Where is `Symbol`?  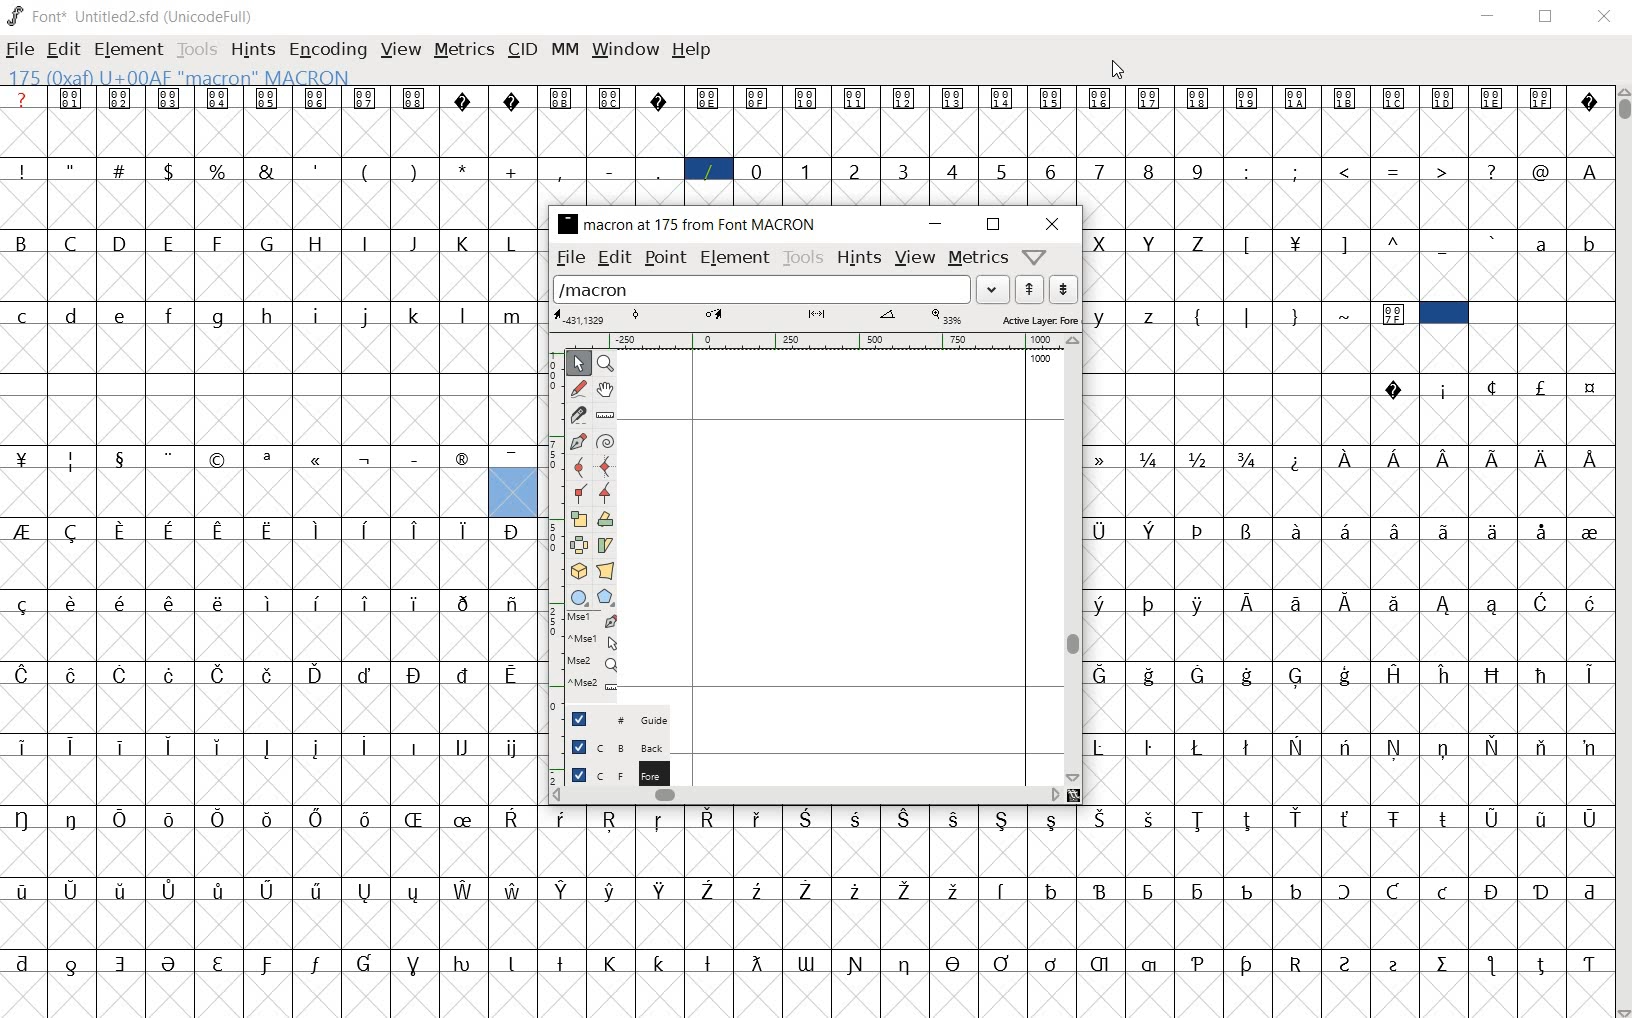 Symbol is located at coordinates (1295, 602).